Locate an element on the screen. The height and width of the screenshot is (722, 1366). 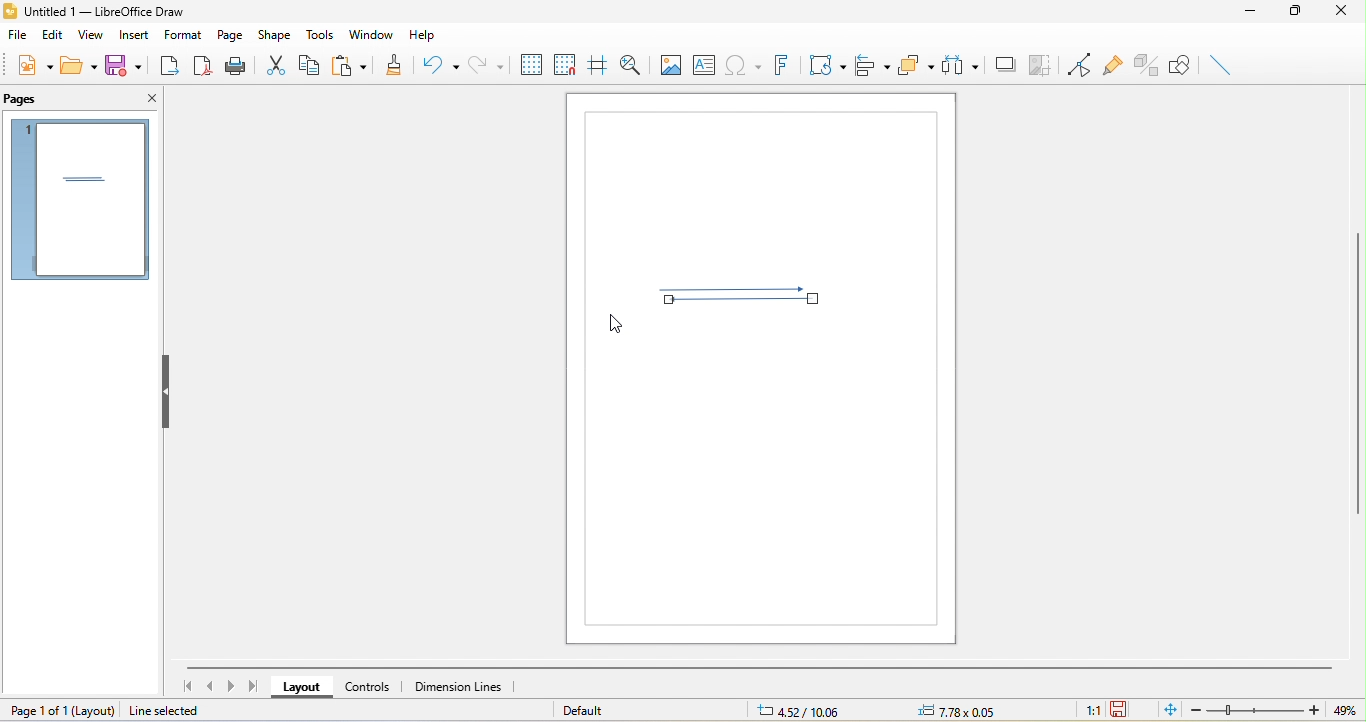
cut is located at coordinates (281, 64).